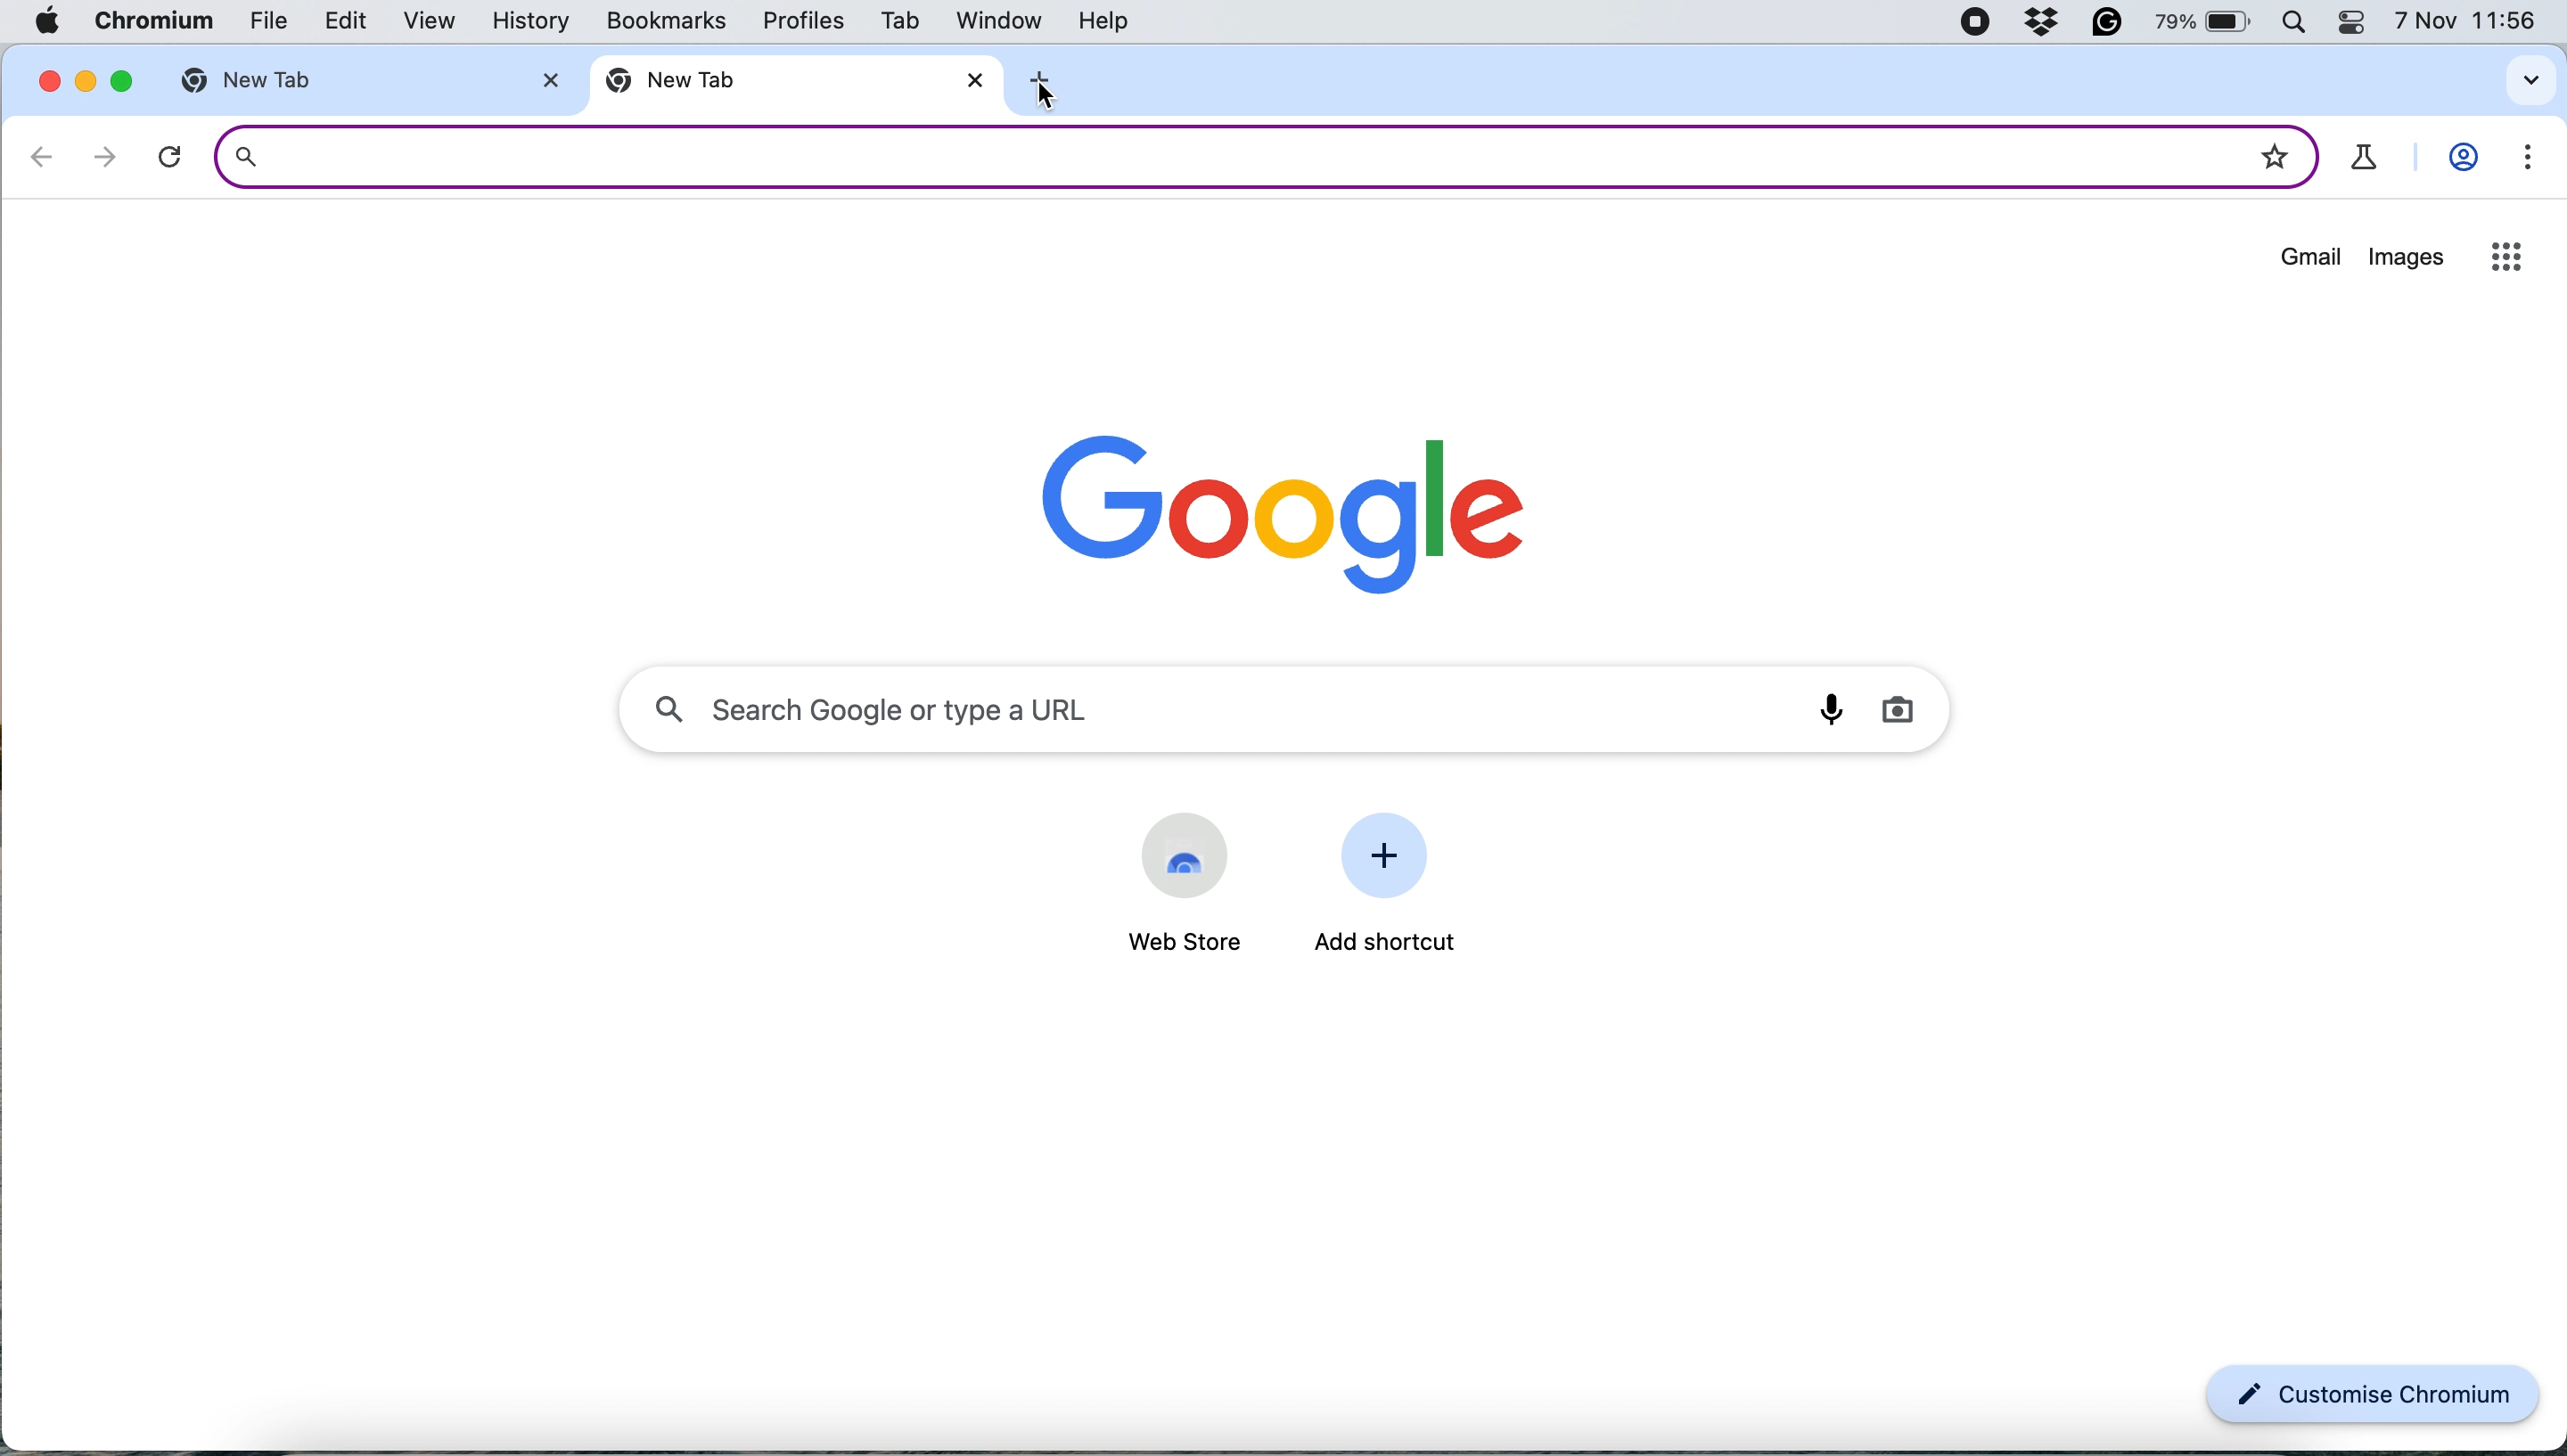 Image resolution: width=2567 pixels, height=1456 pixels. Describe the element at coordinates (335, 23) in the screenshot. I see `edit` at that location.